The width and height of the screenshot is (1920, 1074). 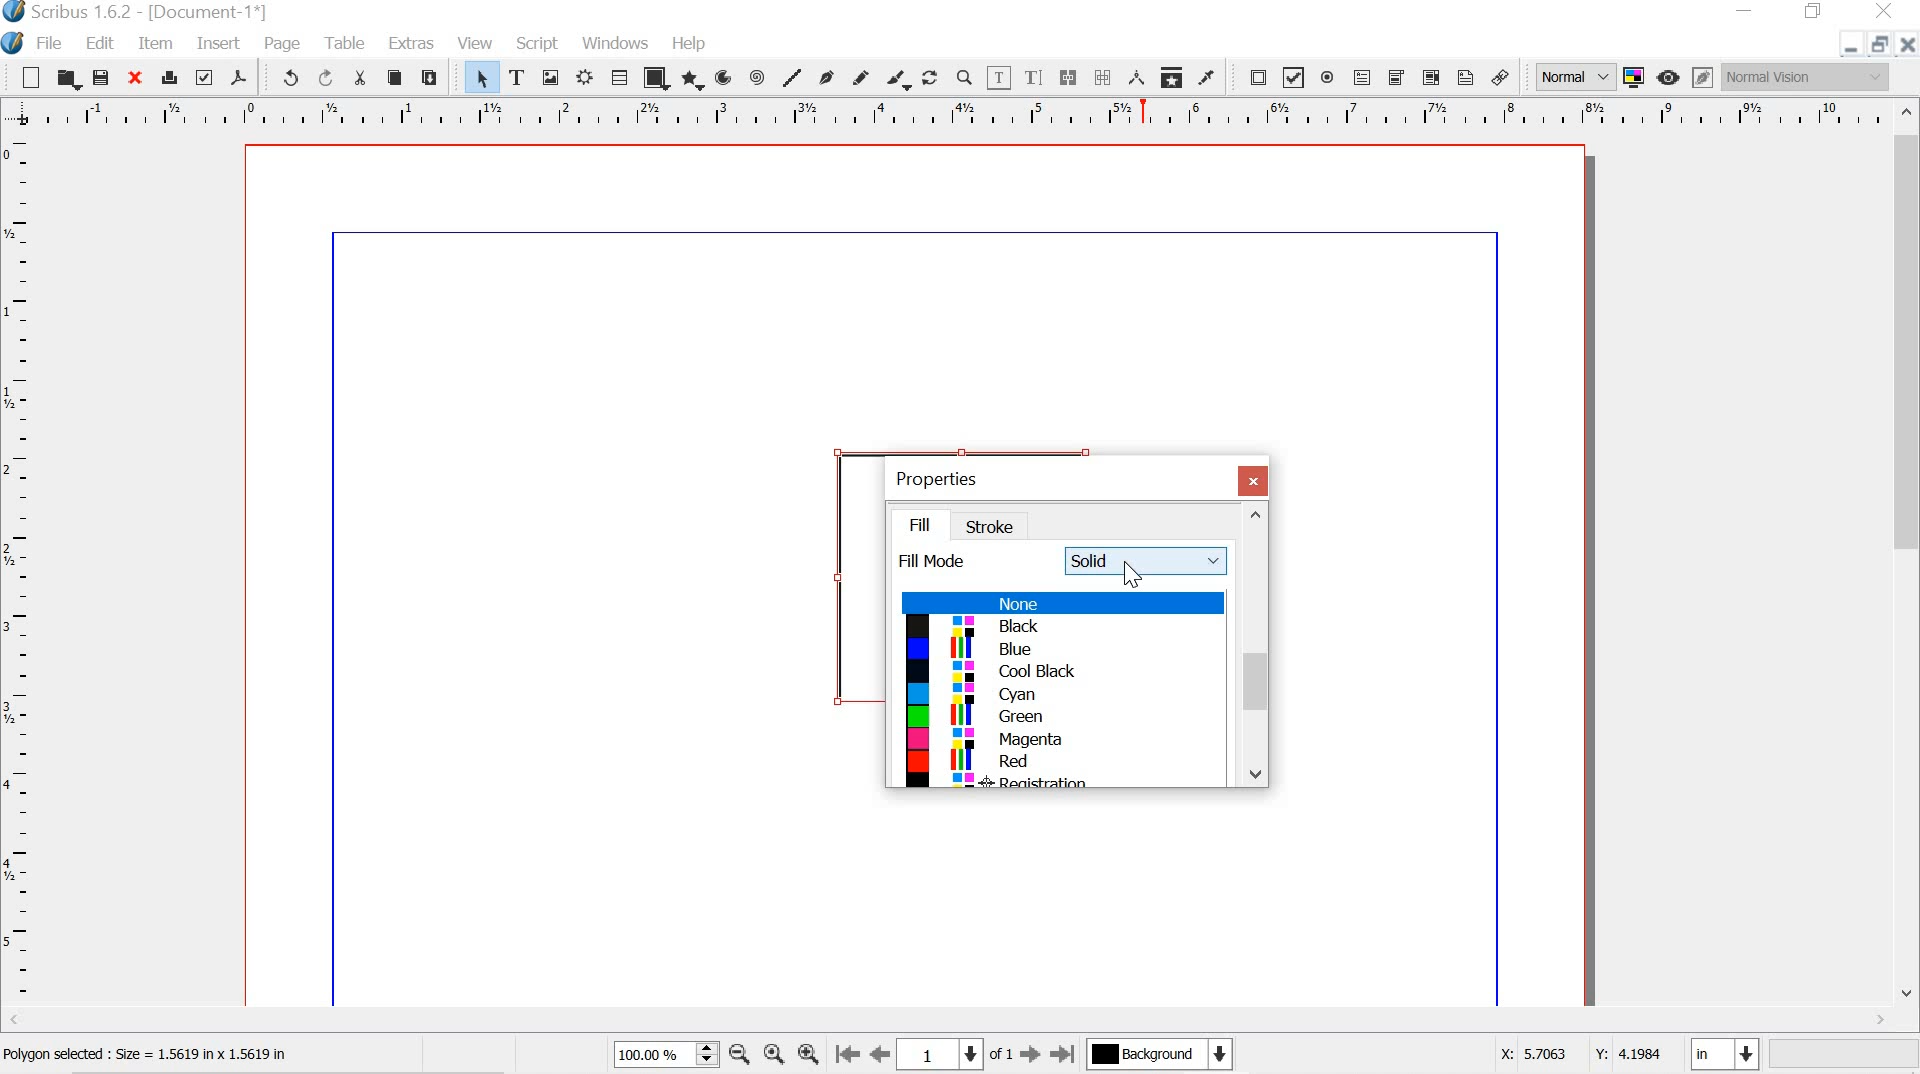 What do you see at coordinates (808, 1056) in the screenshot?
I see `zoom in` at bounding box center [808, 1056].